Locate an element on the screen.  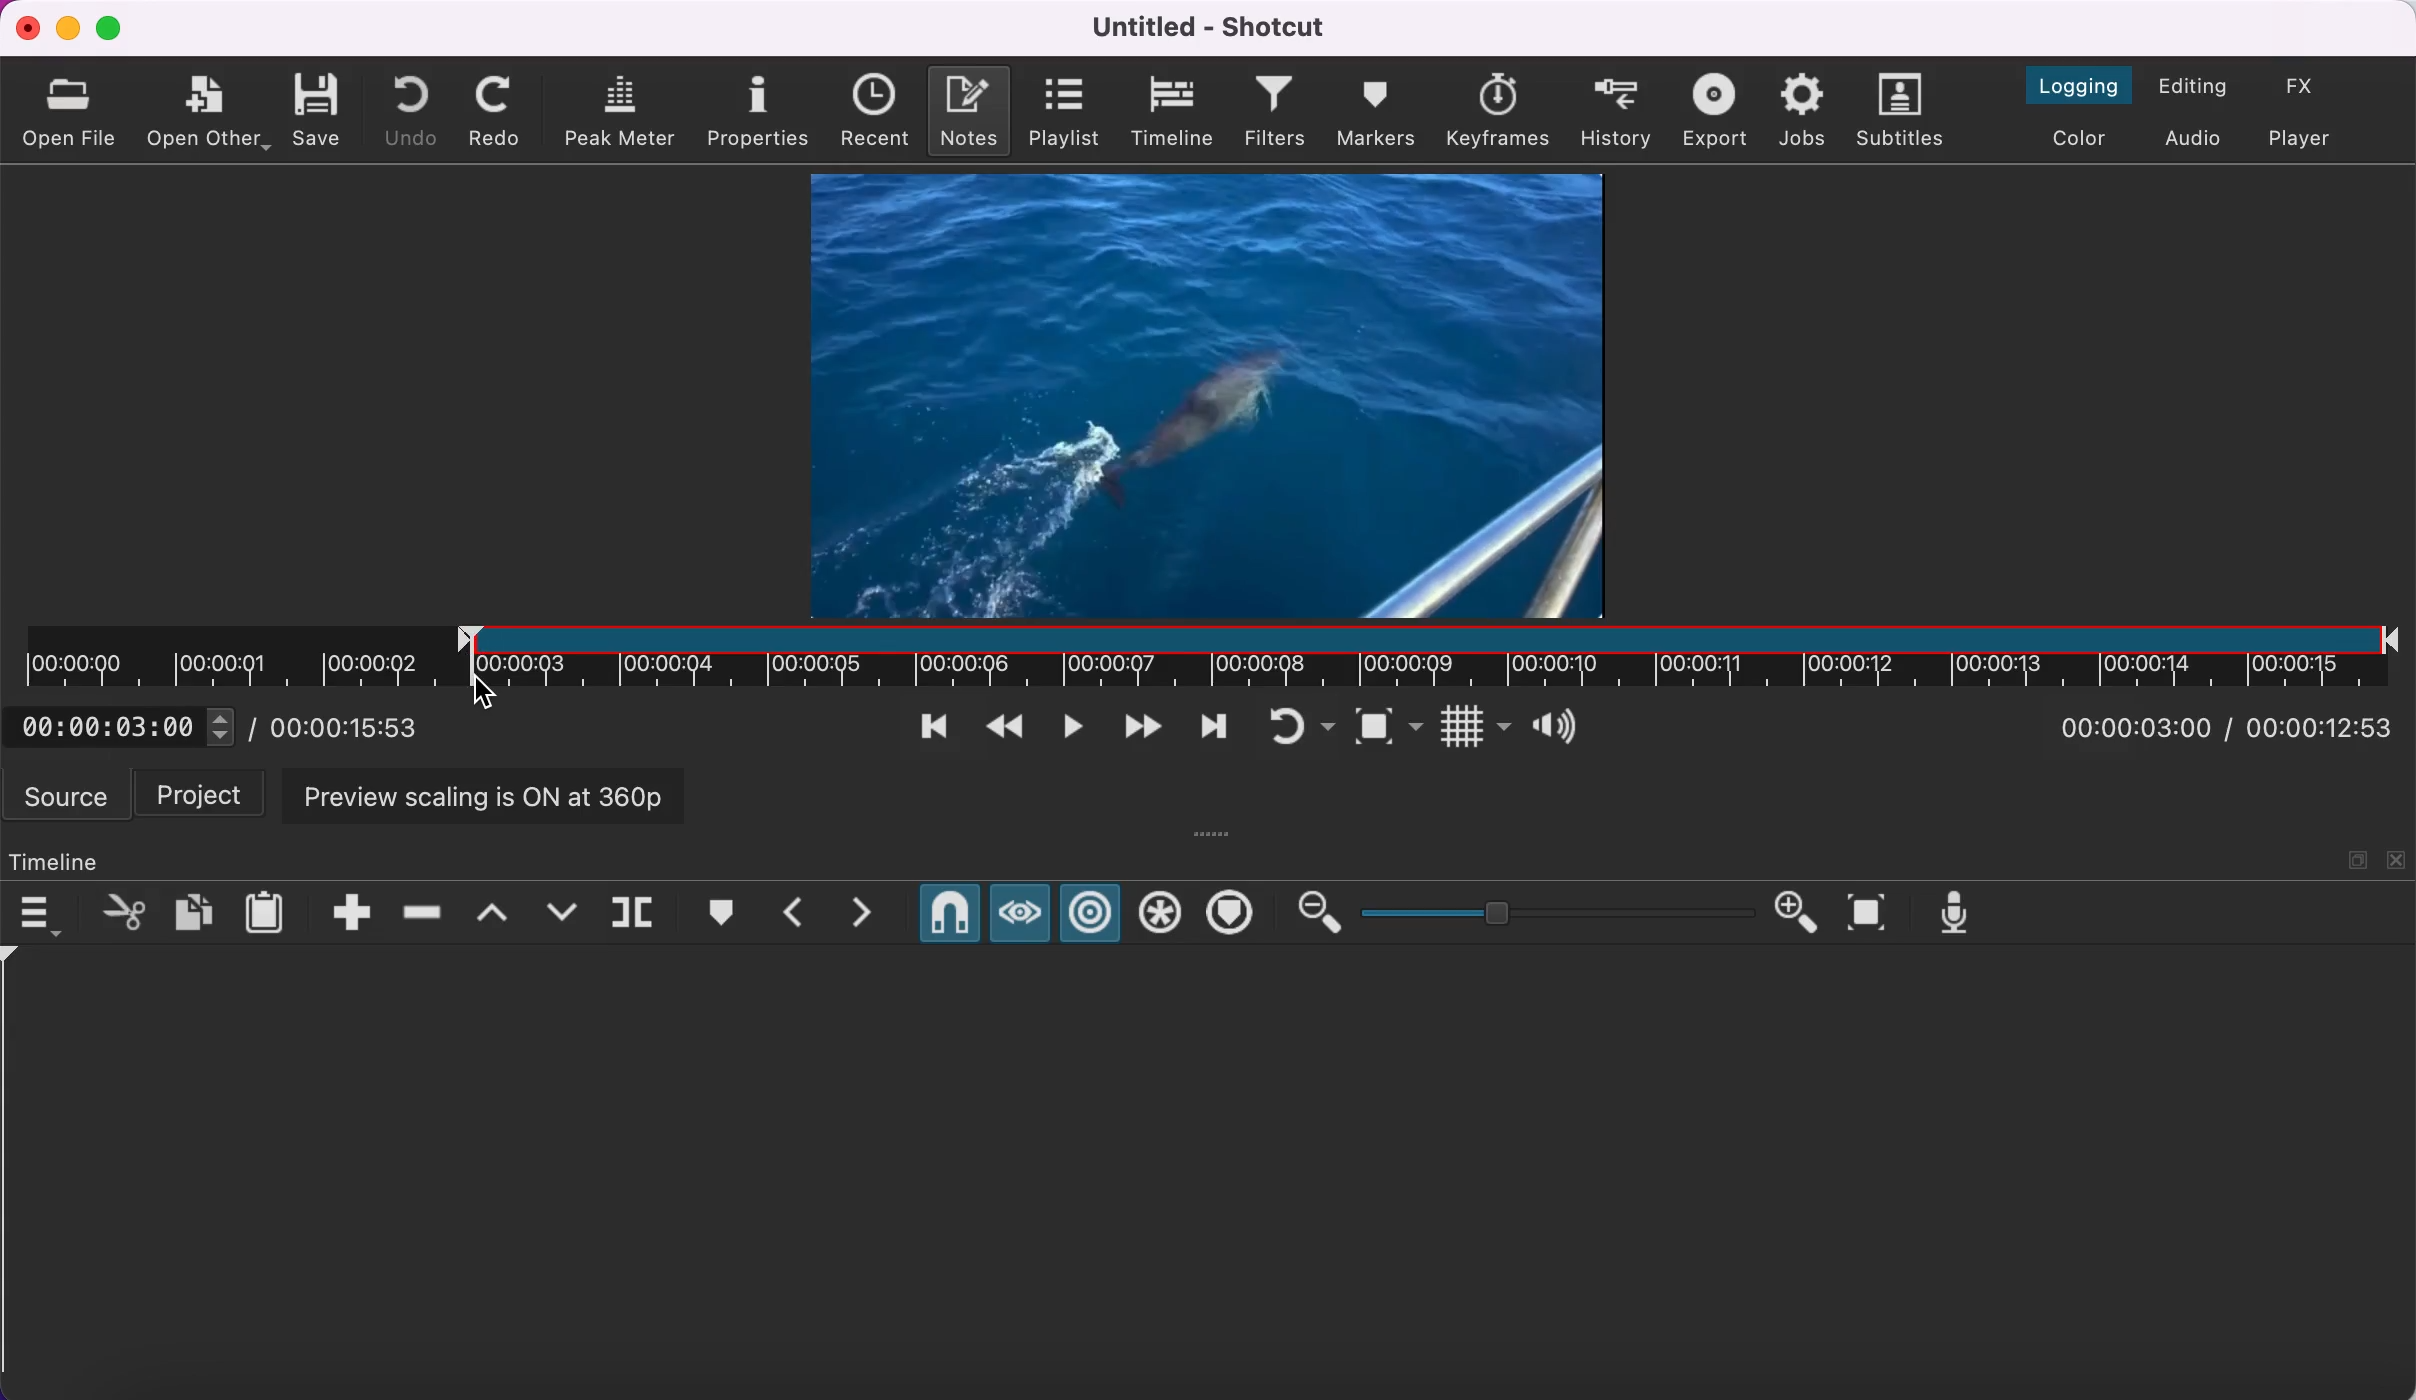
switch to audio layout is located at coordinates (2197, 139).